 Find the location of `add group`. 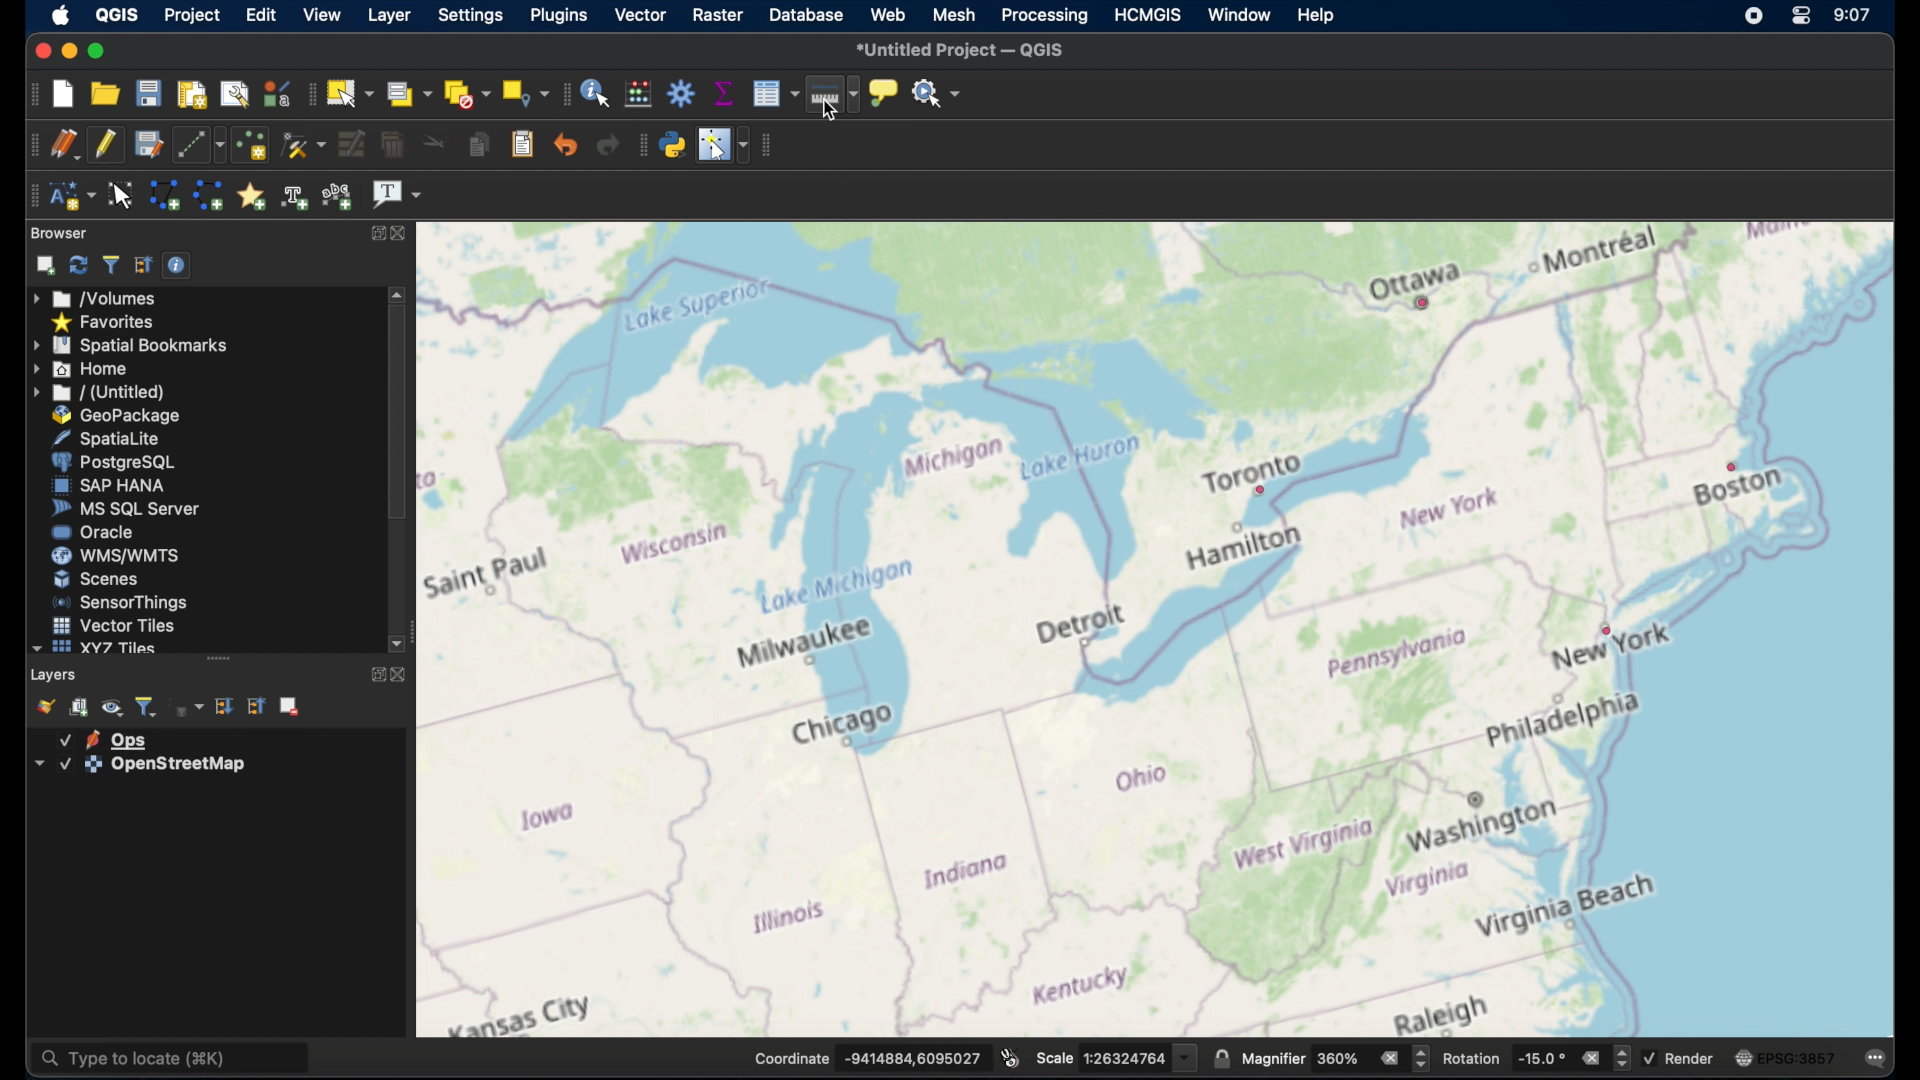

add group is located at coordinates (80, 707).